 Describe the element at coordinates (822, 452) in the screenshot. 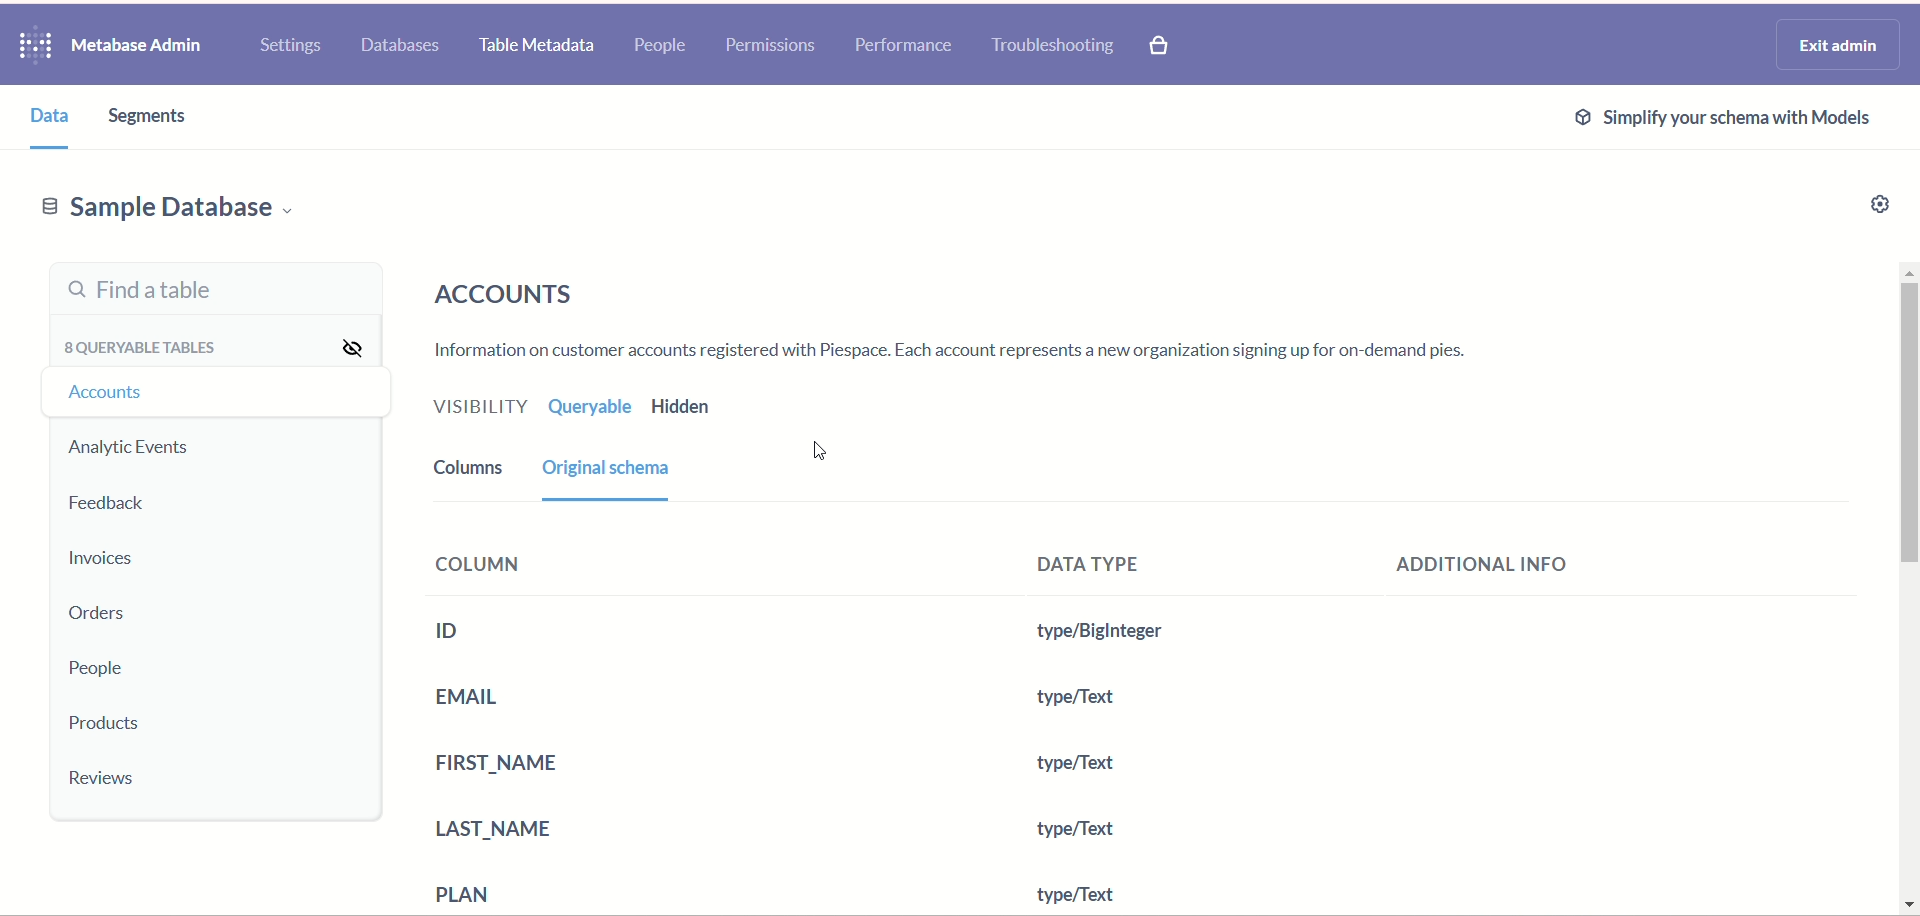

I see `cursor` at that location.